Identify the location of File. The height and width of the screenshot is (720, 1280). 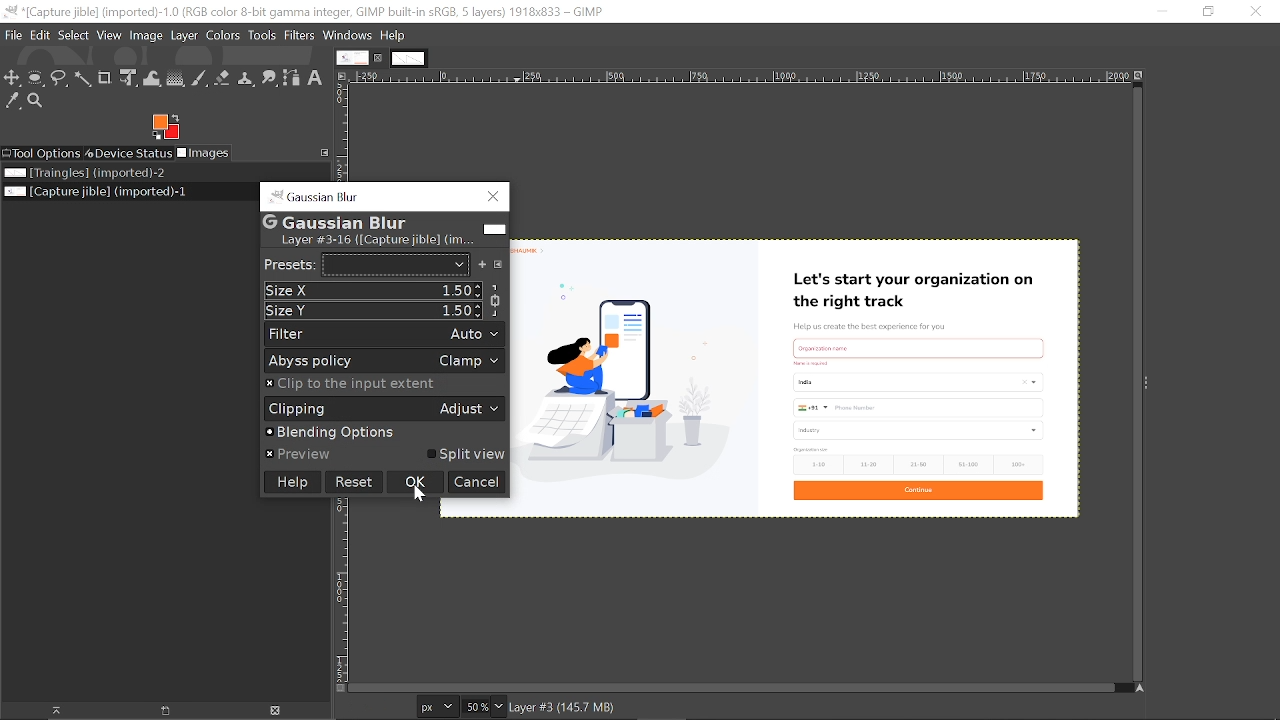
(13, 37).